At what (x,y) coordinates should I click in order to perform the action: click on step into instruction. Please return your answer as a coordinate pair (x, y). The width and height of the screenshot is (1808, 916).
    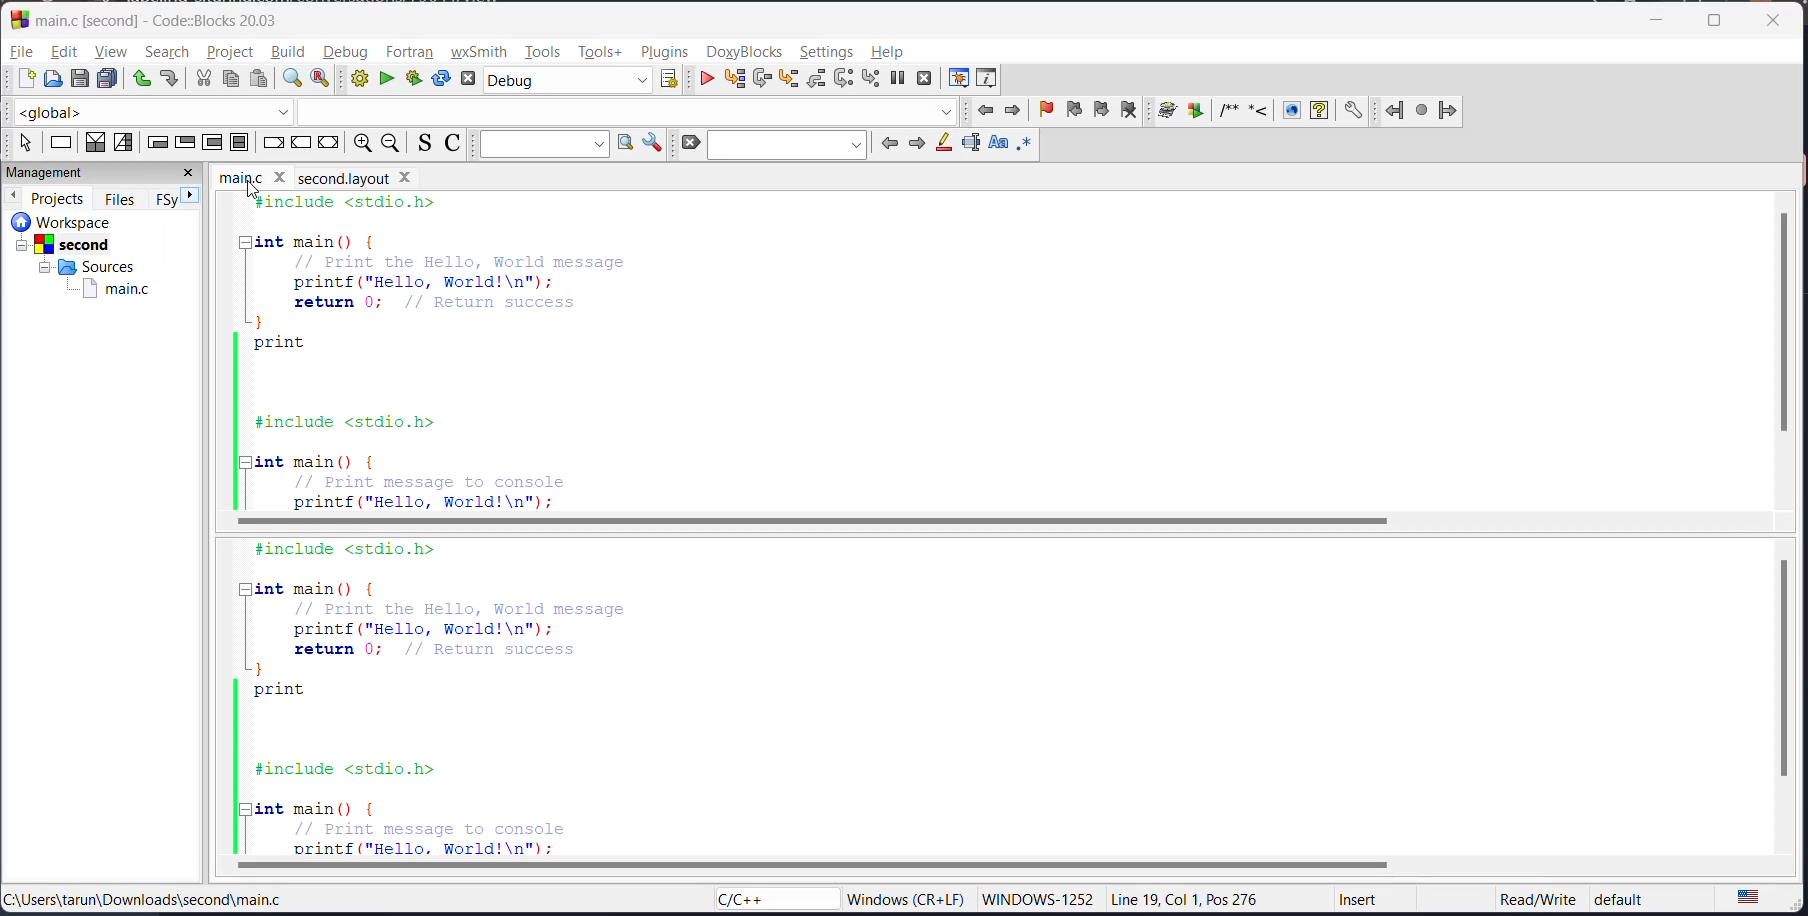
    Looking at the image, I should click on (872, 80).